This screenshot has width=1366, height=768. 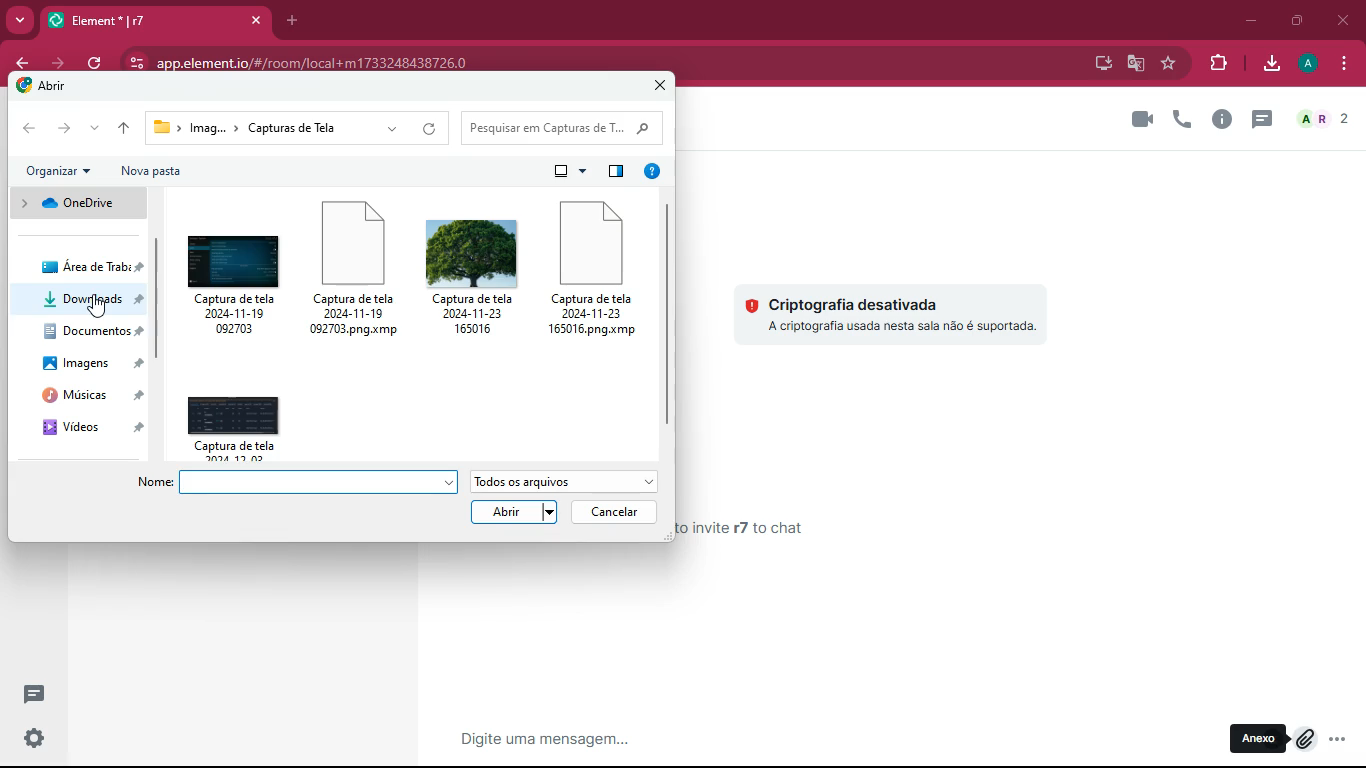 I want to click on downloads, so click(x=92, y=300).